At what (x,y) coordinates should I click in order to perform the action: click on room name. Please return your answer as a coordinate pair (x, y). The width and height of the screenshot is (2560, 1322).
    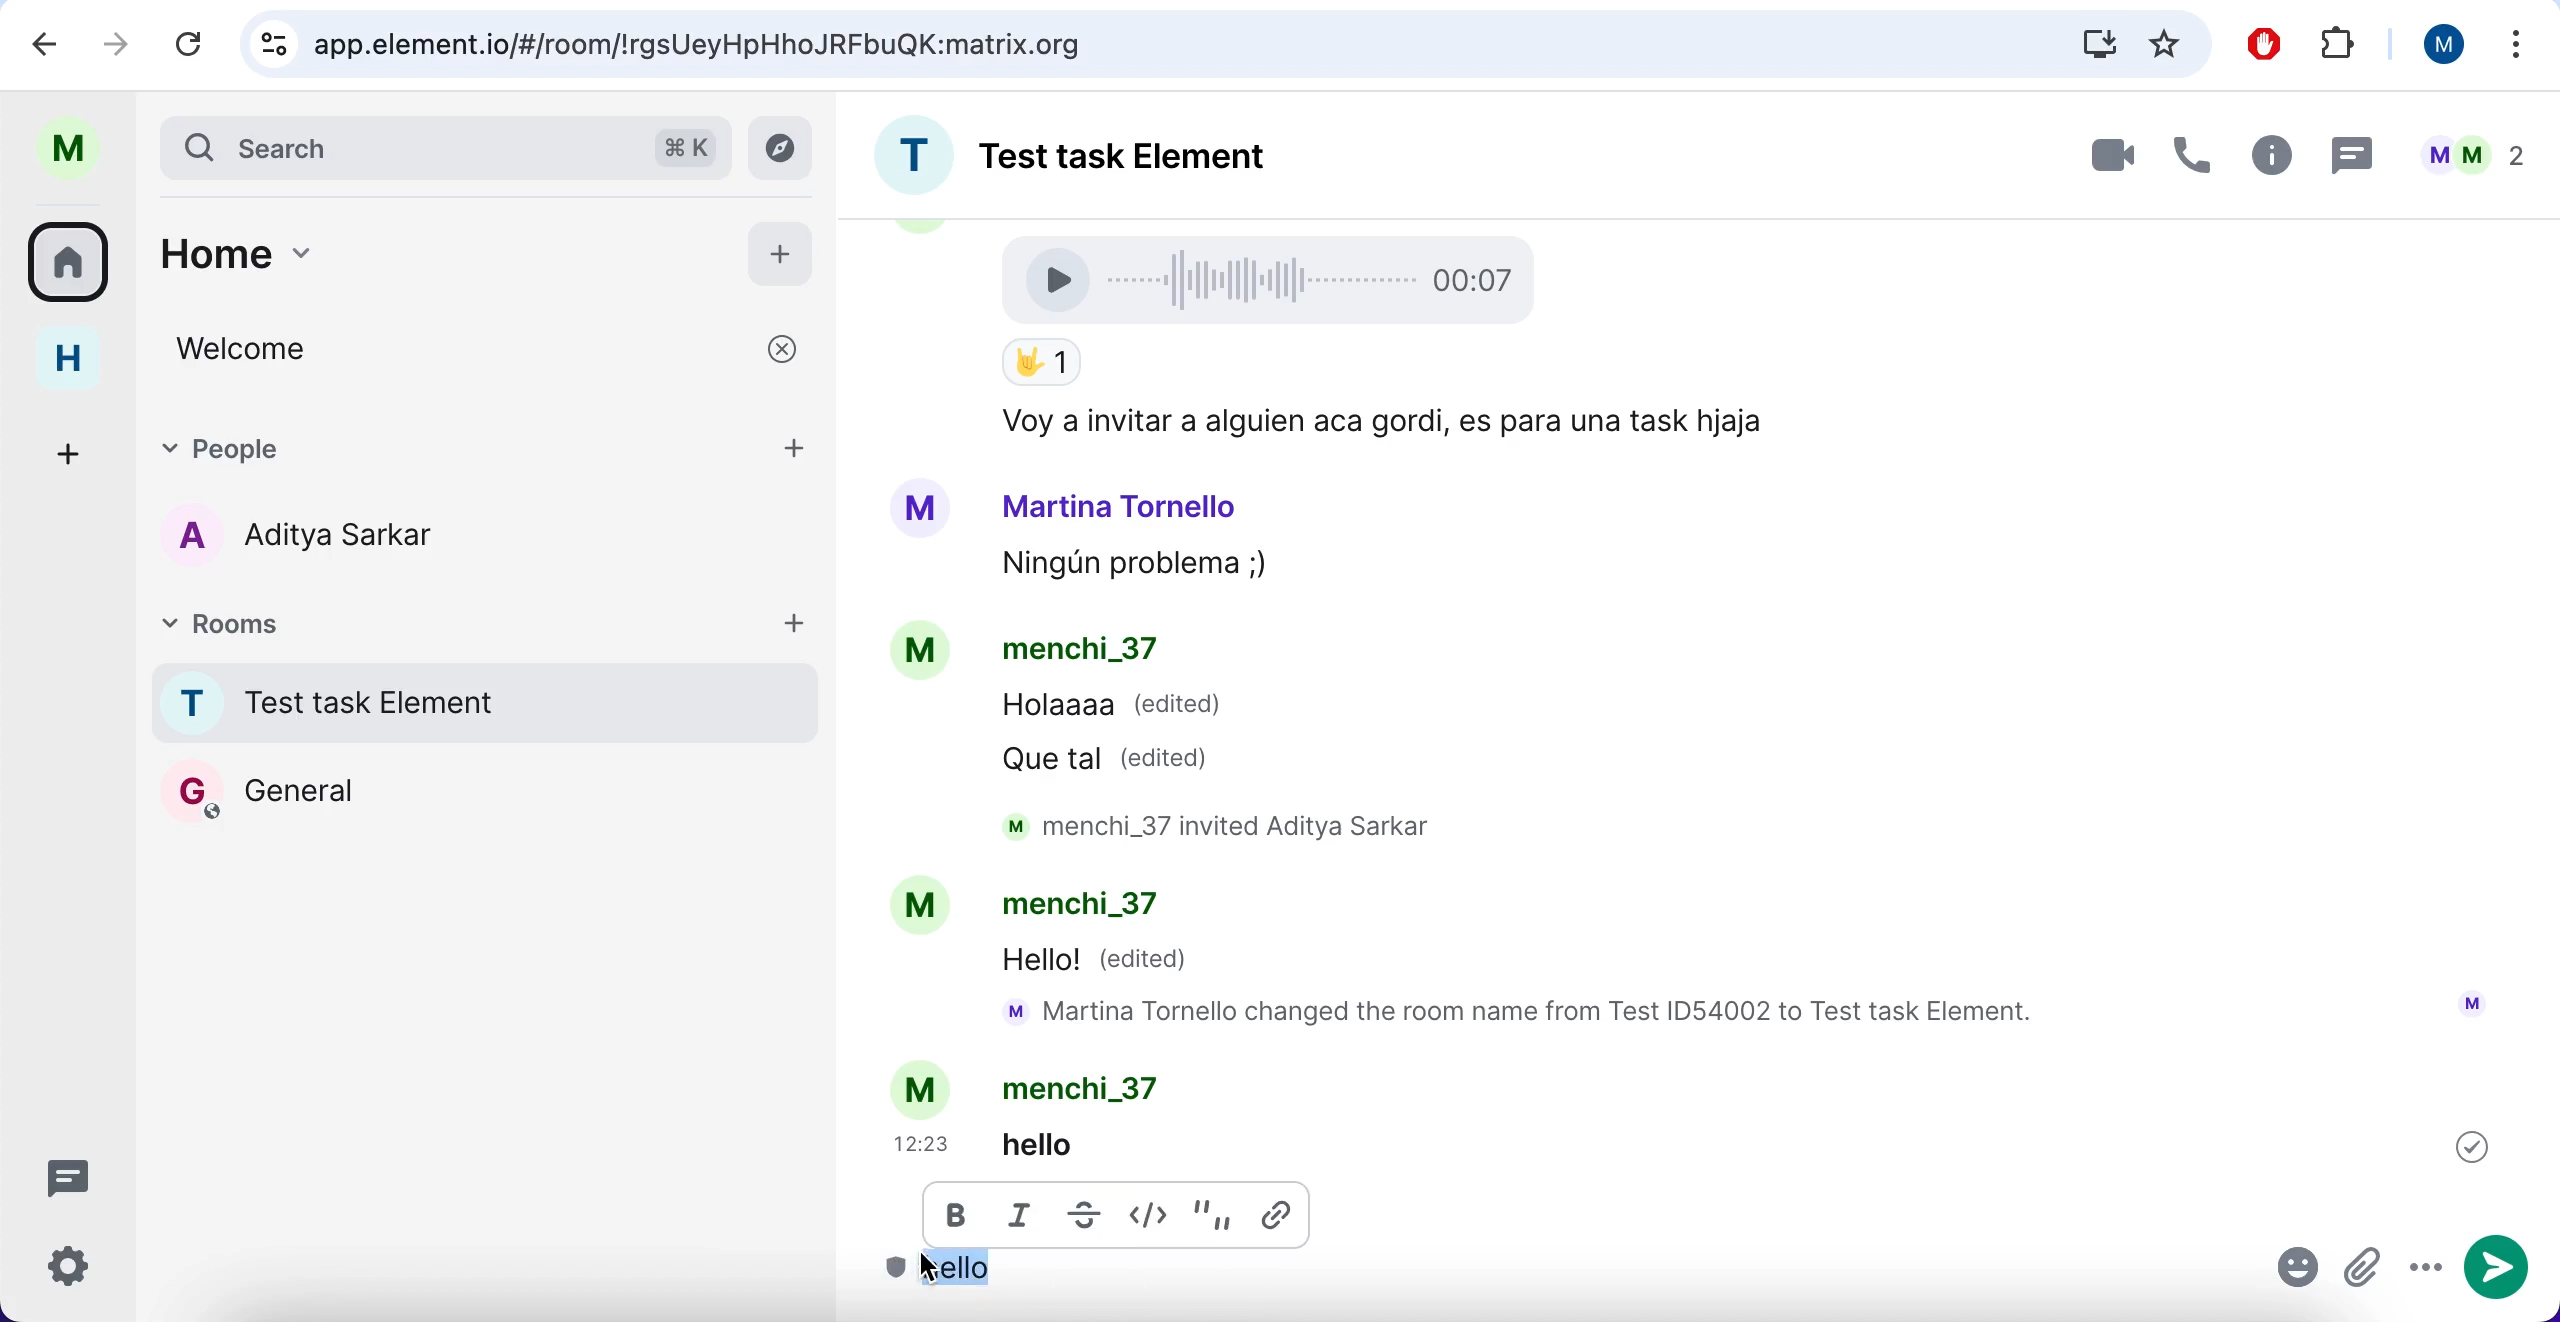
    Looking at the image, I should click on (1110, 149).